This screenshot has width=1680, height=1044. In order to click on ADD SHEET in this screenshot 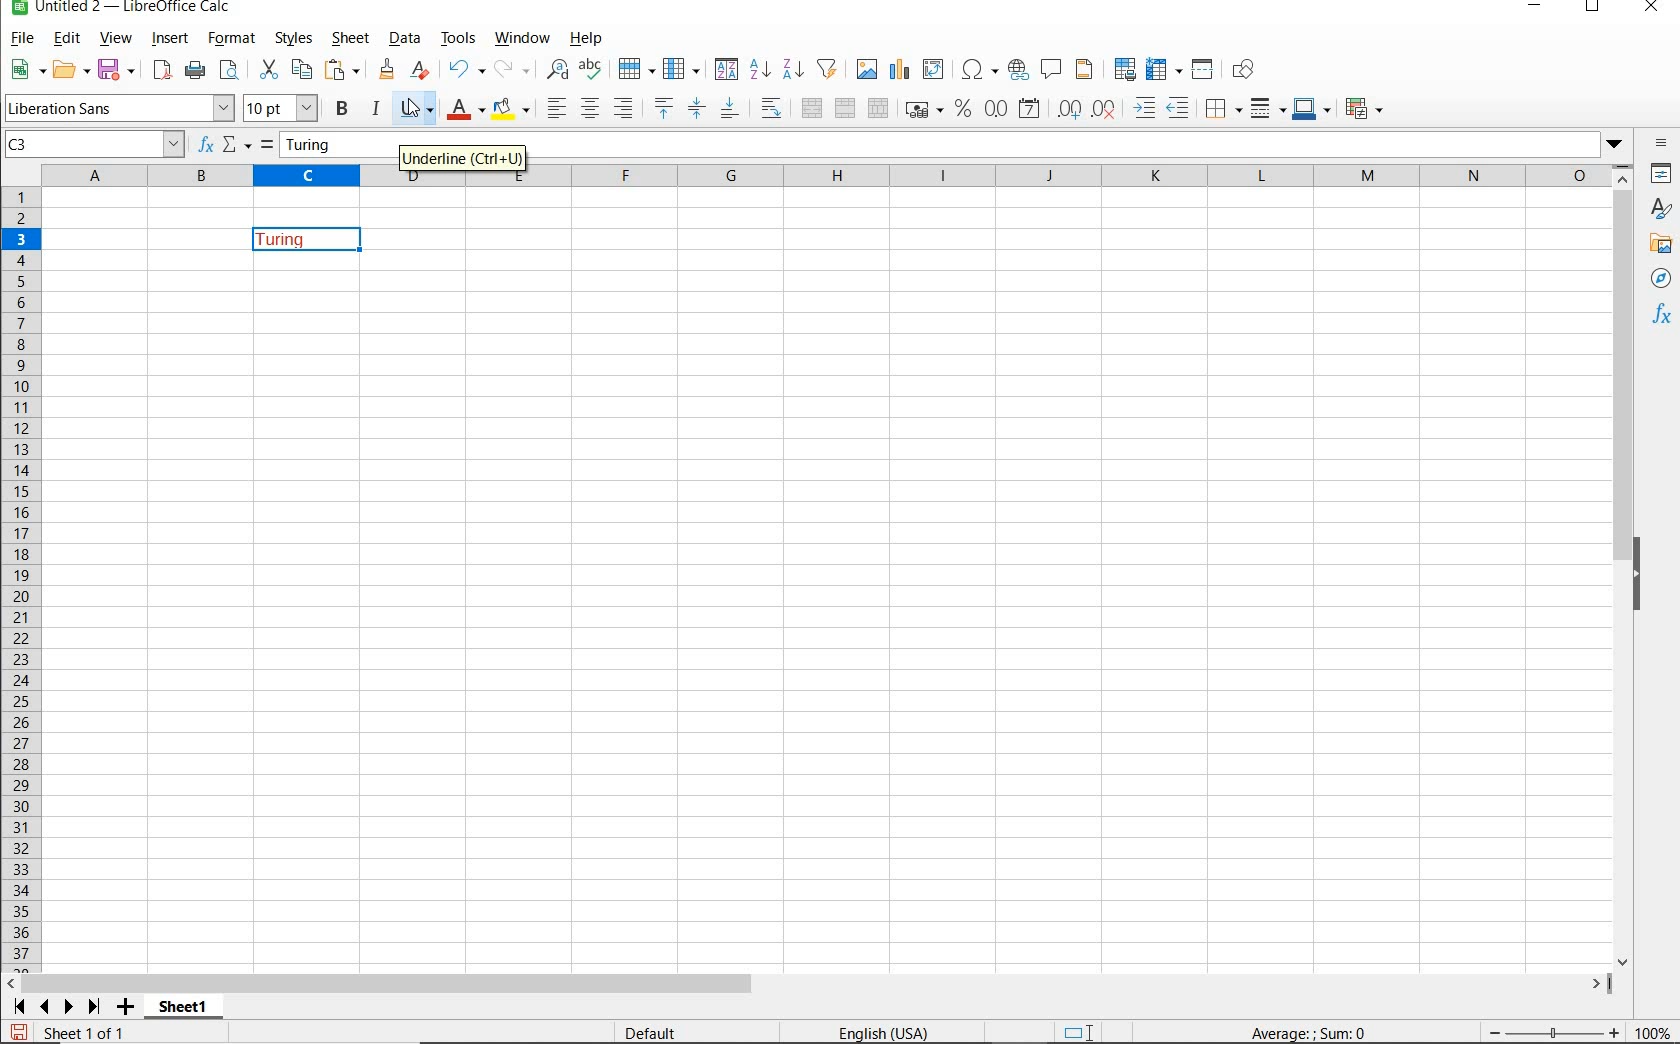, I will do `click(127, 1008)`.